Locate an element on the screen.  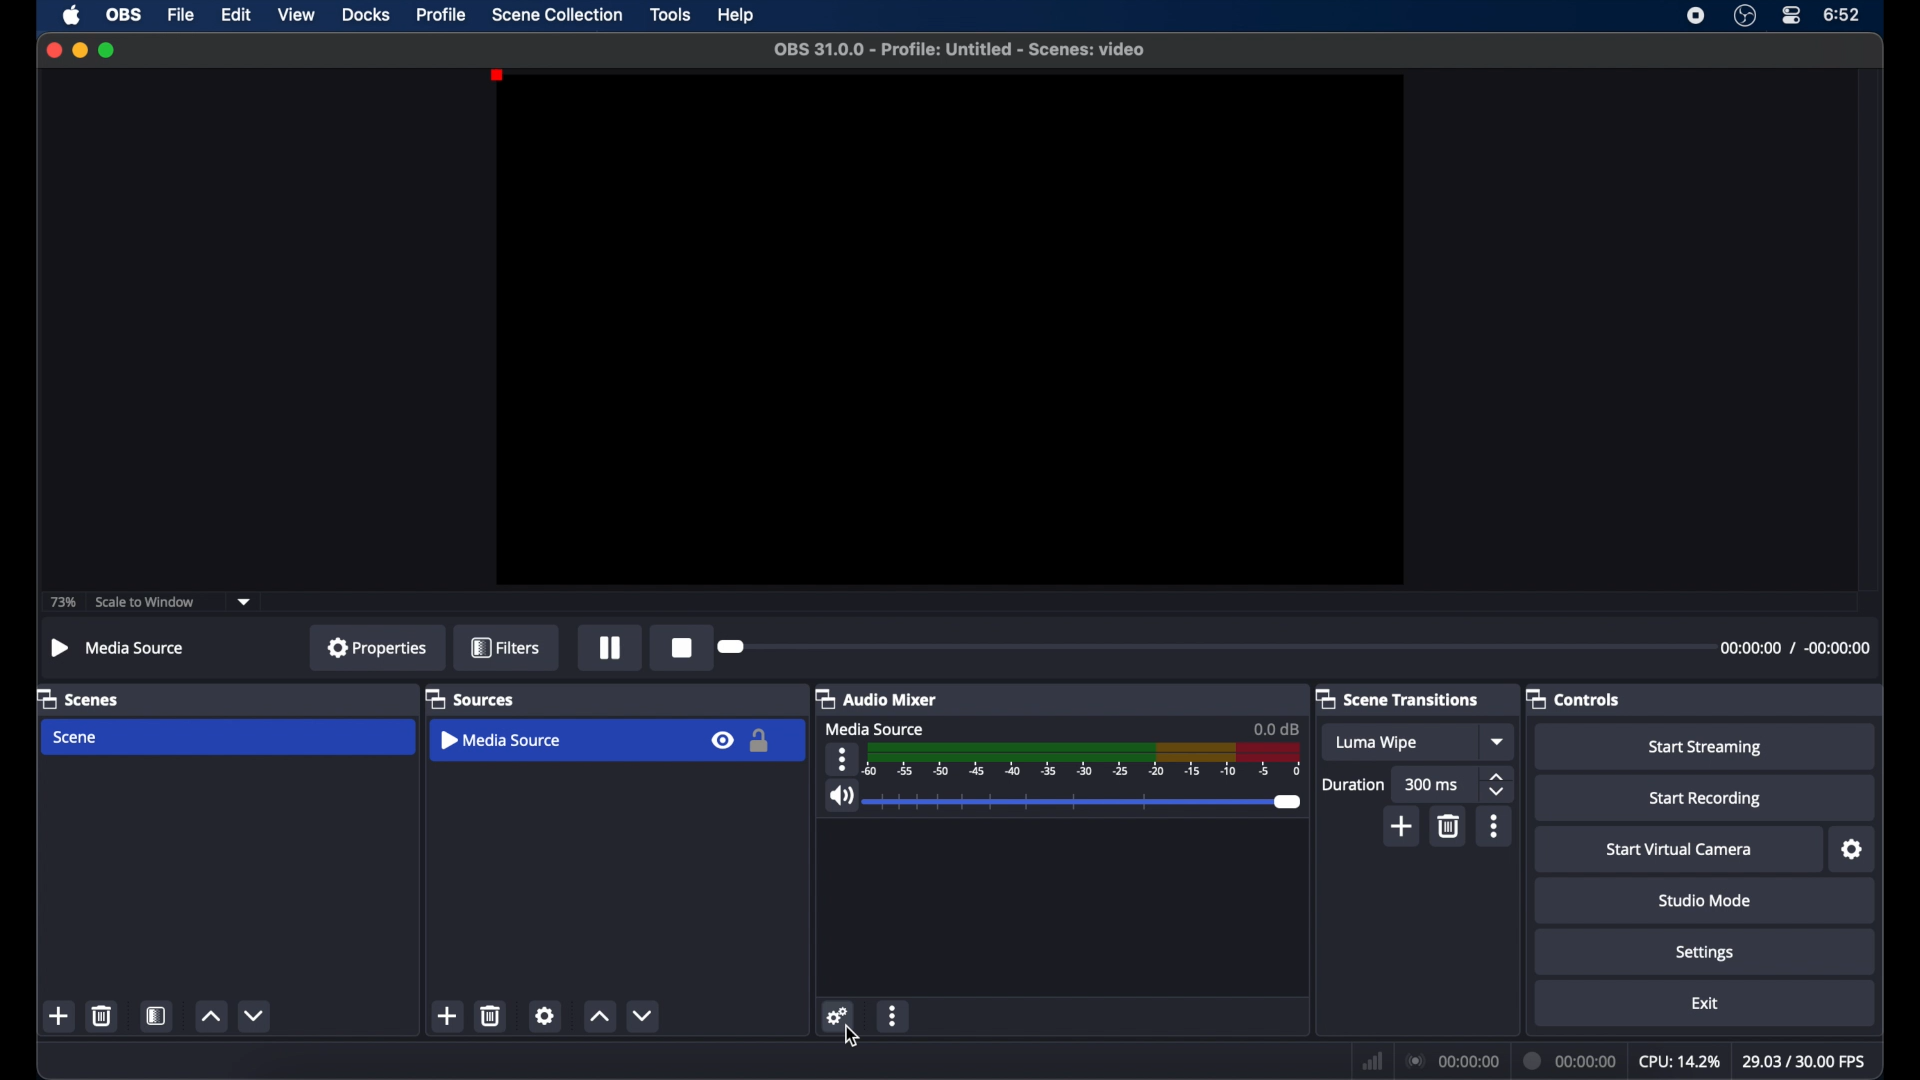
increment is located at coordinates (598, 1015).